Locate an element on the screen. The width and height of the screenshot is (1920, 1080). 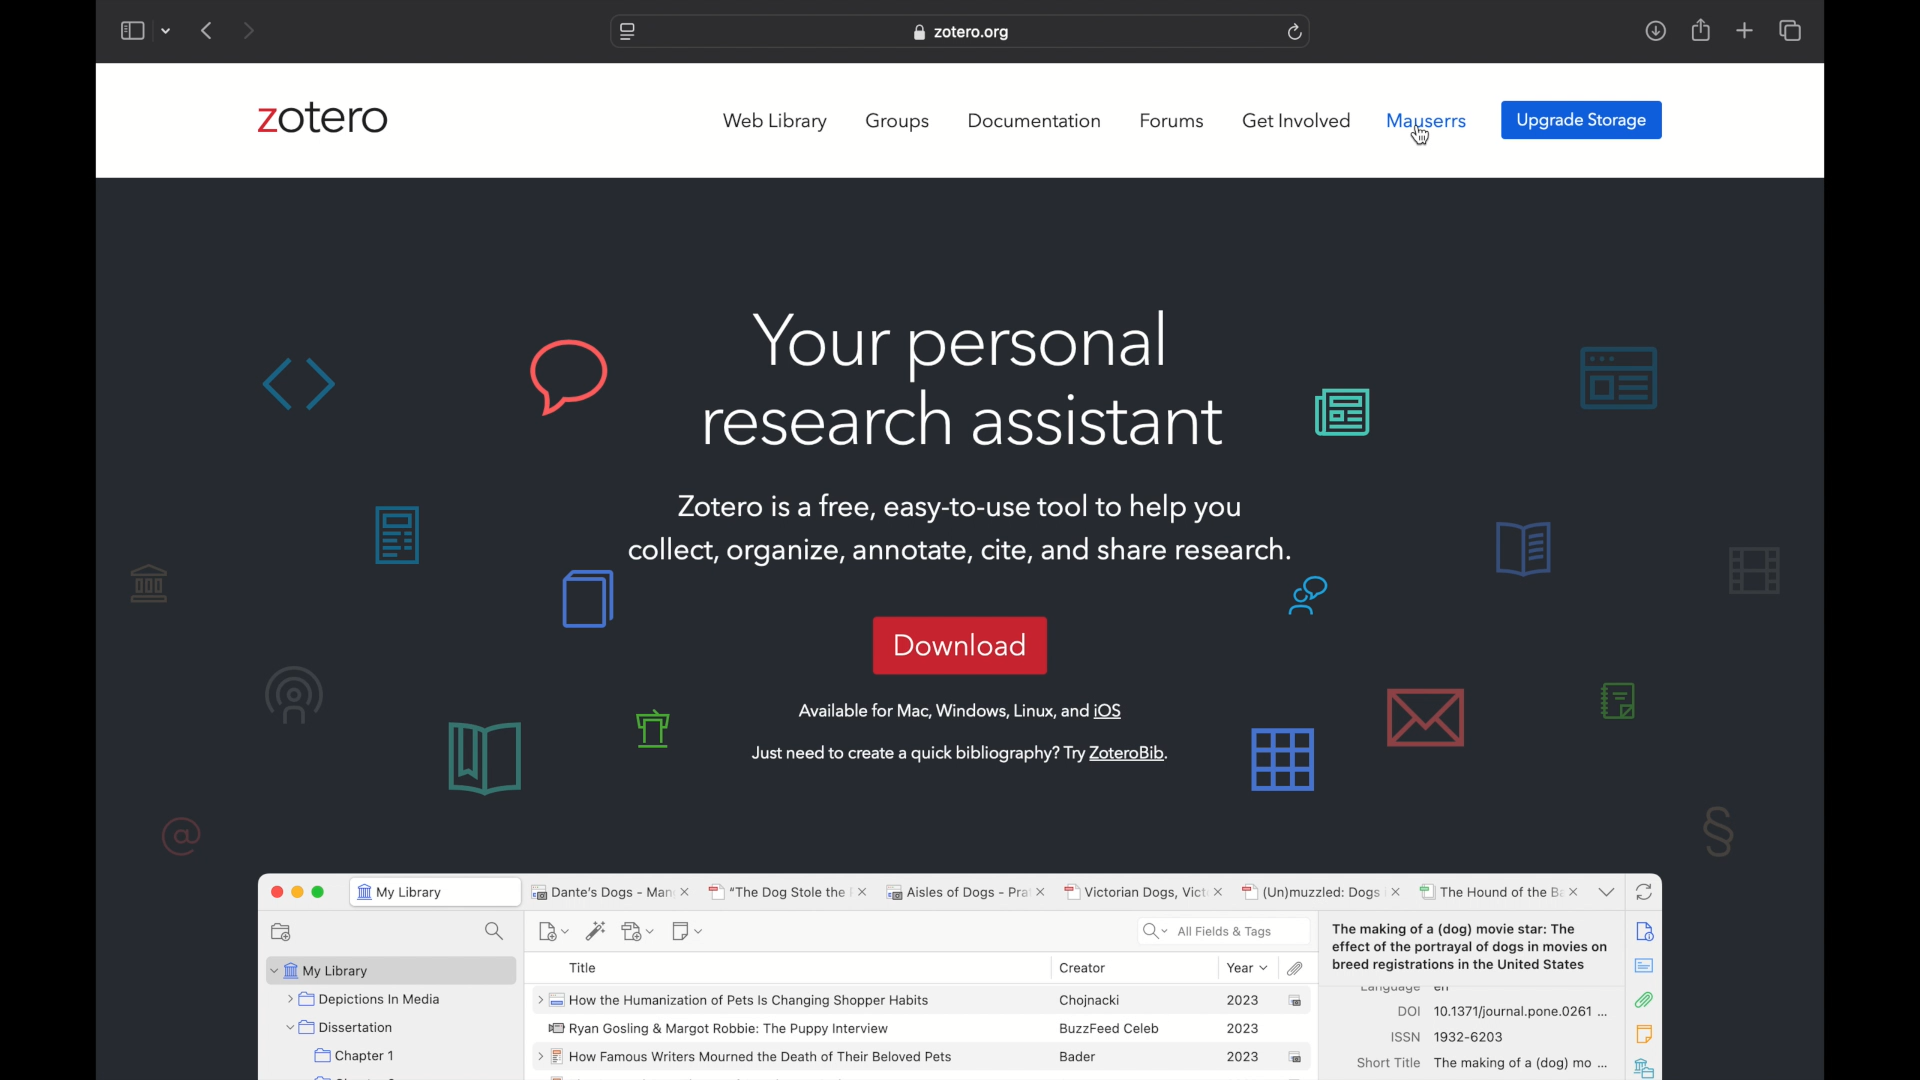
background graphics is located at coordinates (1493, 387).